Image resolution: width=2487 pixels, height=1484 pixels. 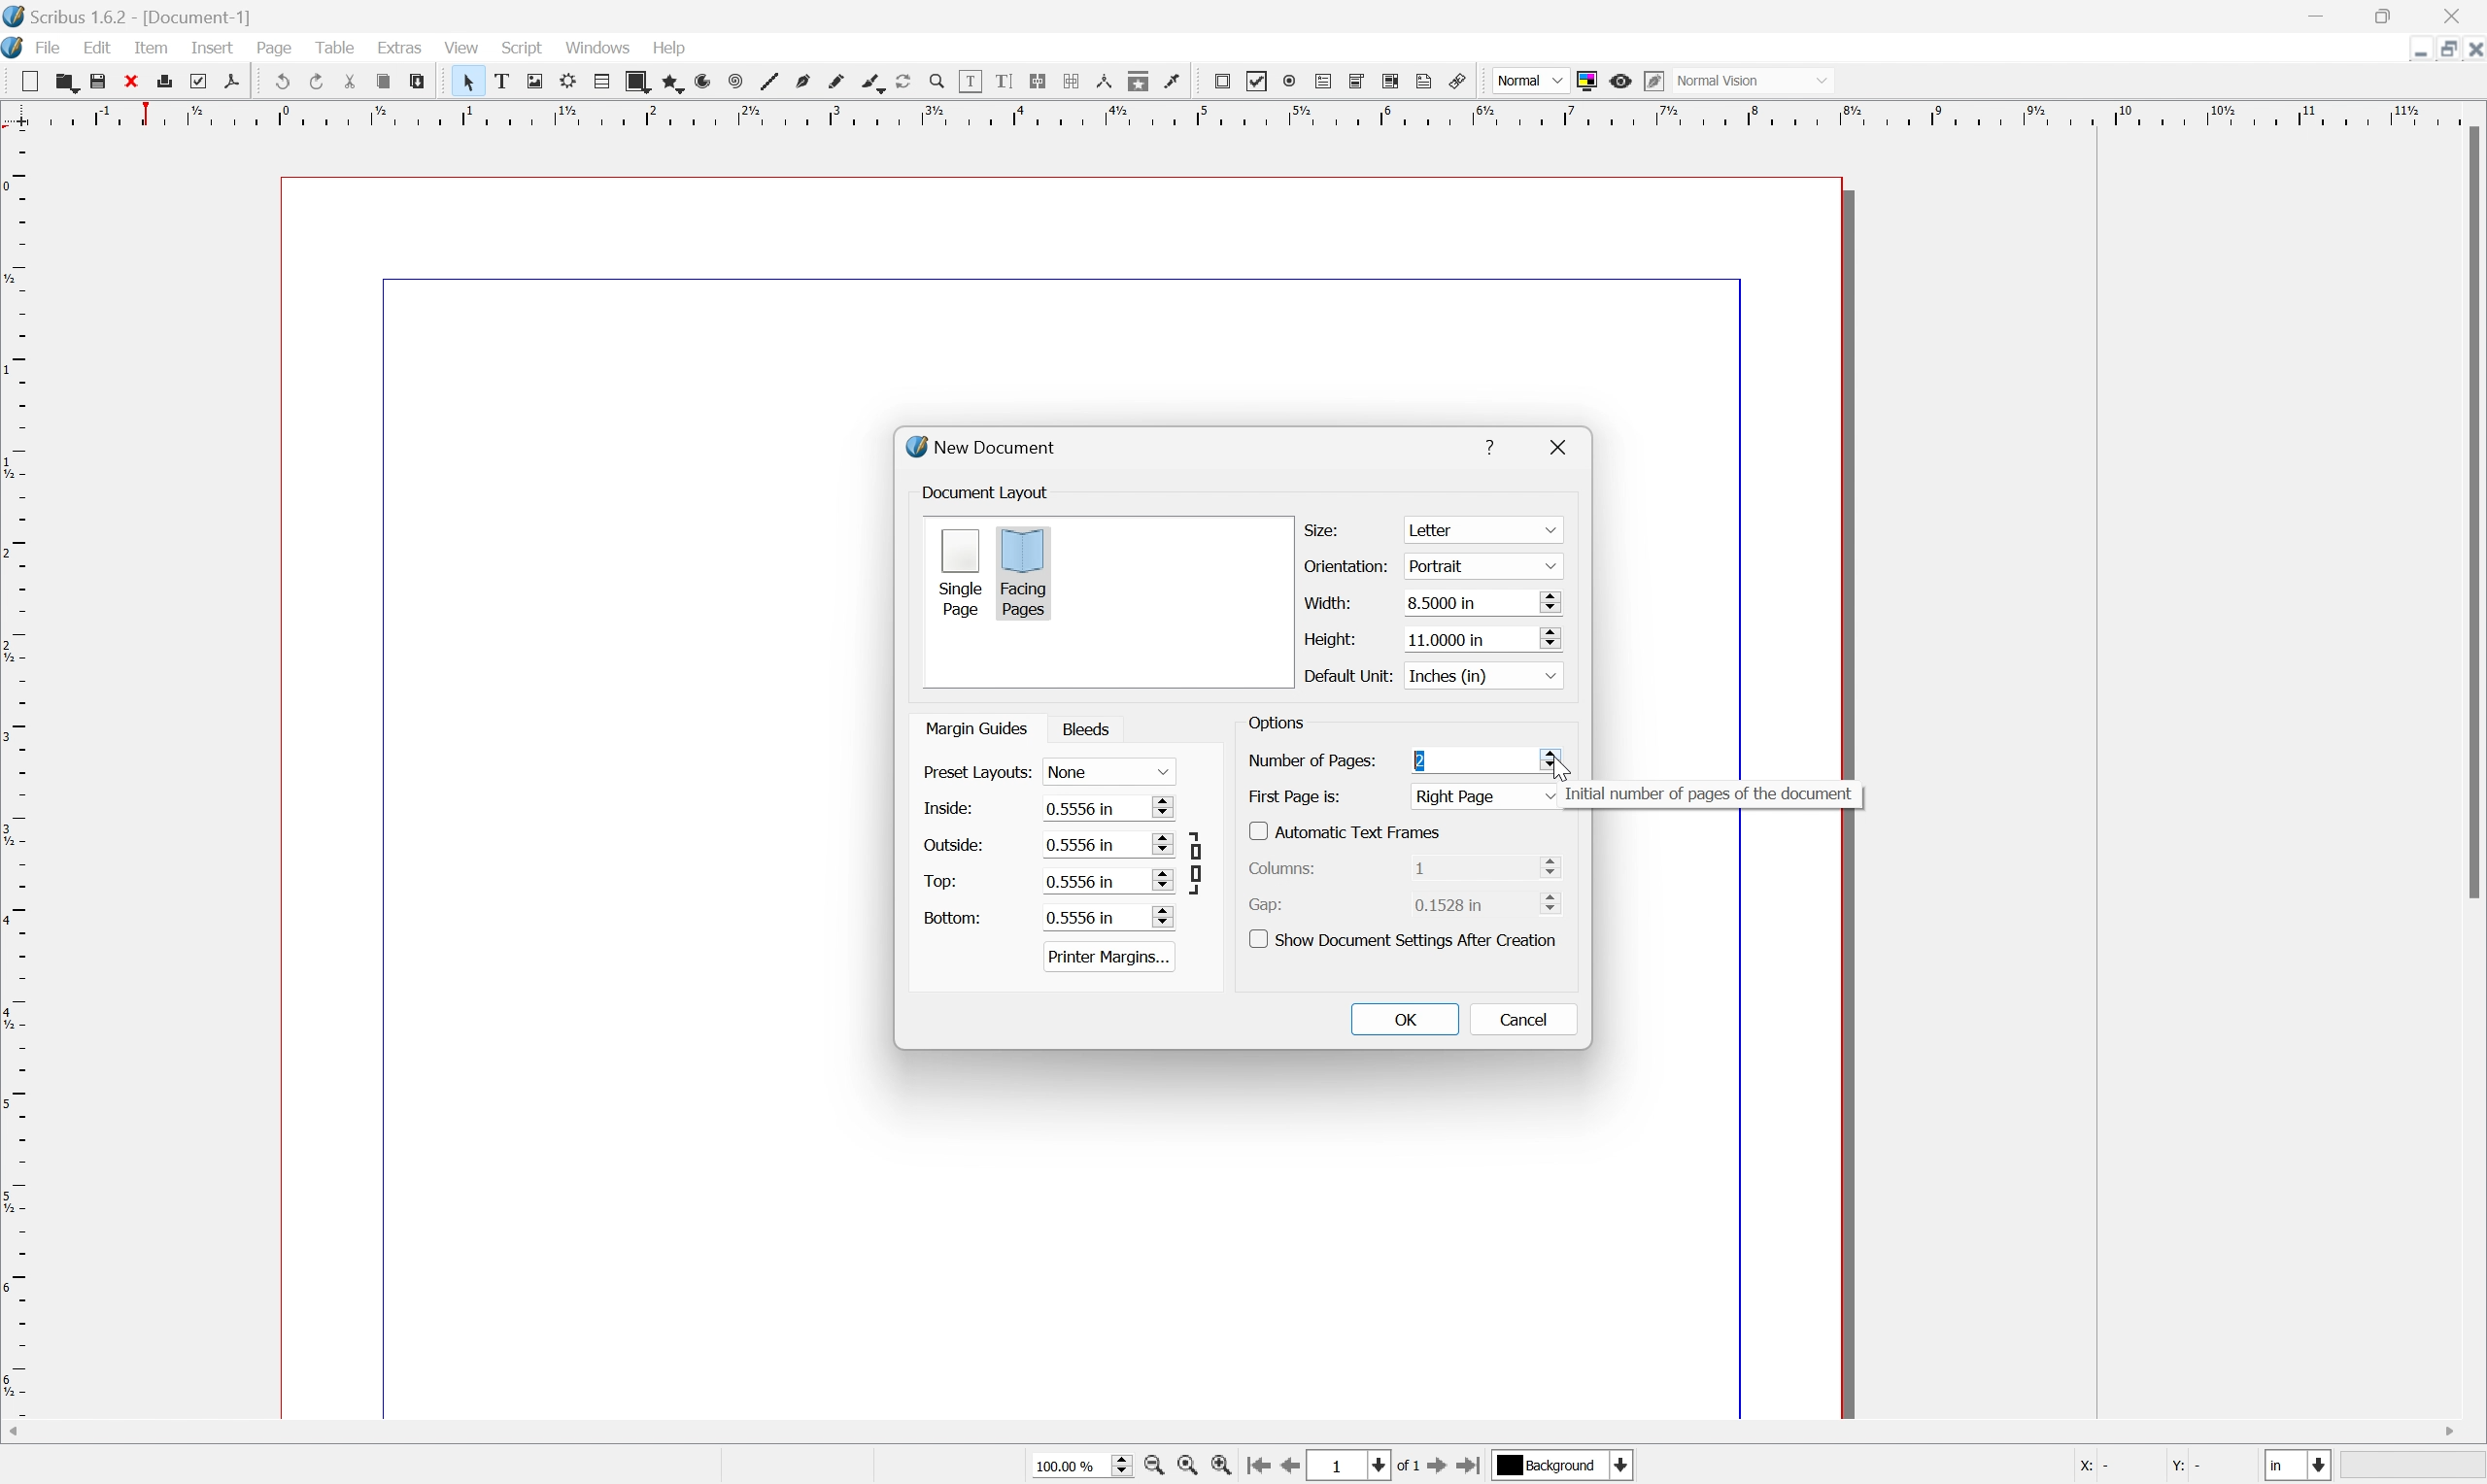 What do you see at coordinates (342, 51) in the screenshot?
I see `Table` at bounding box center [342, 51].